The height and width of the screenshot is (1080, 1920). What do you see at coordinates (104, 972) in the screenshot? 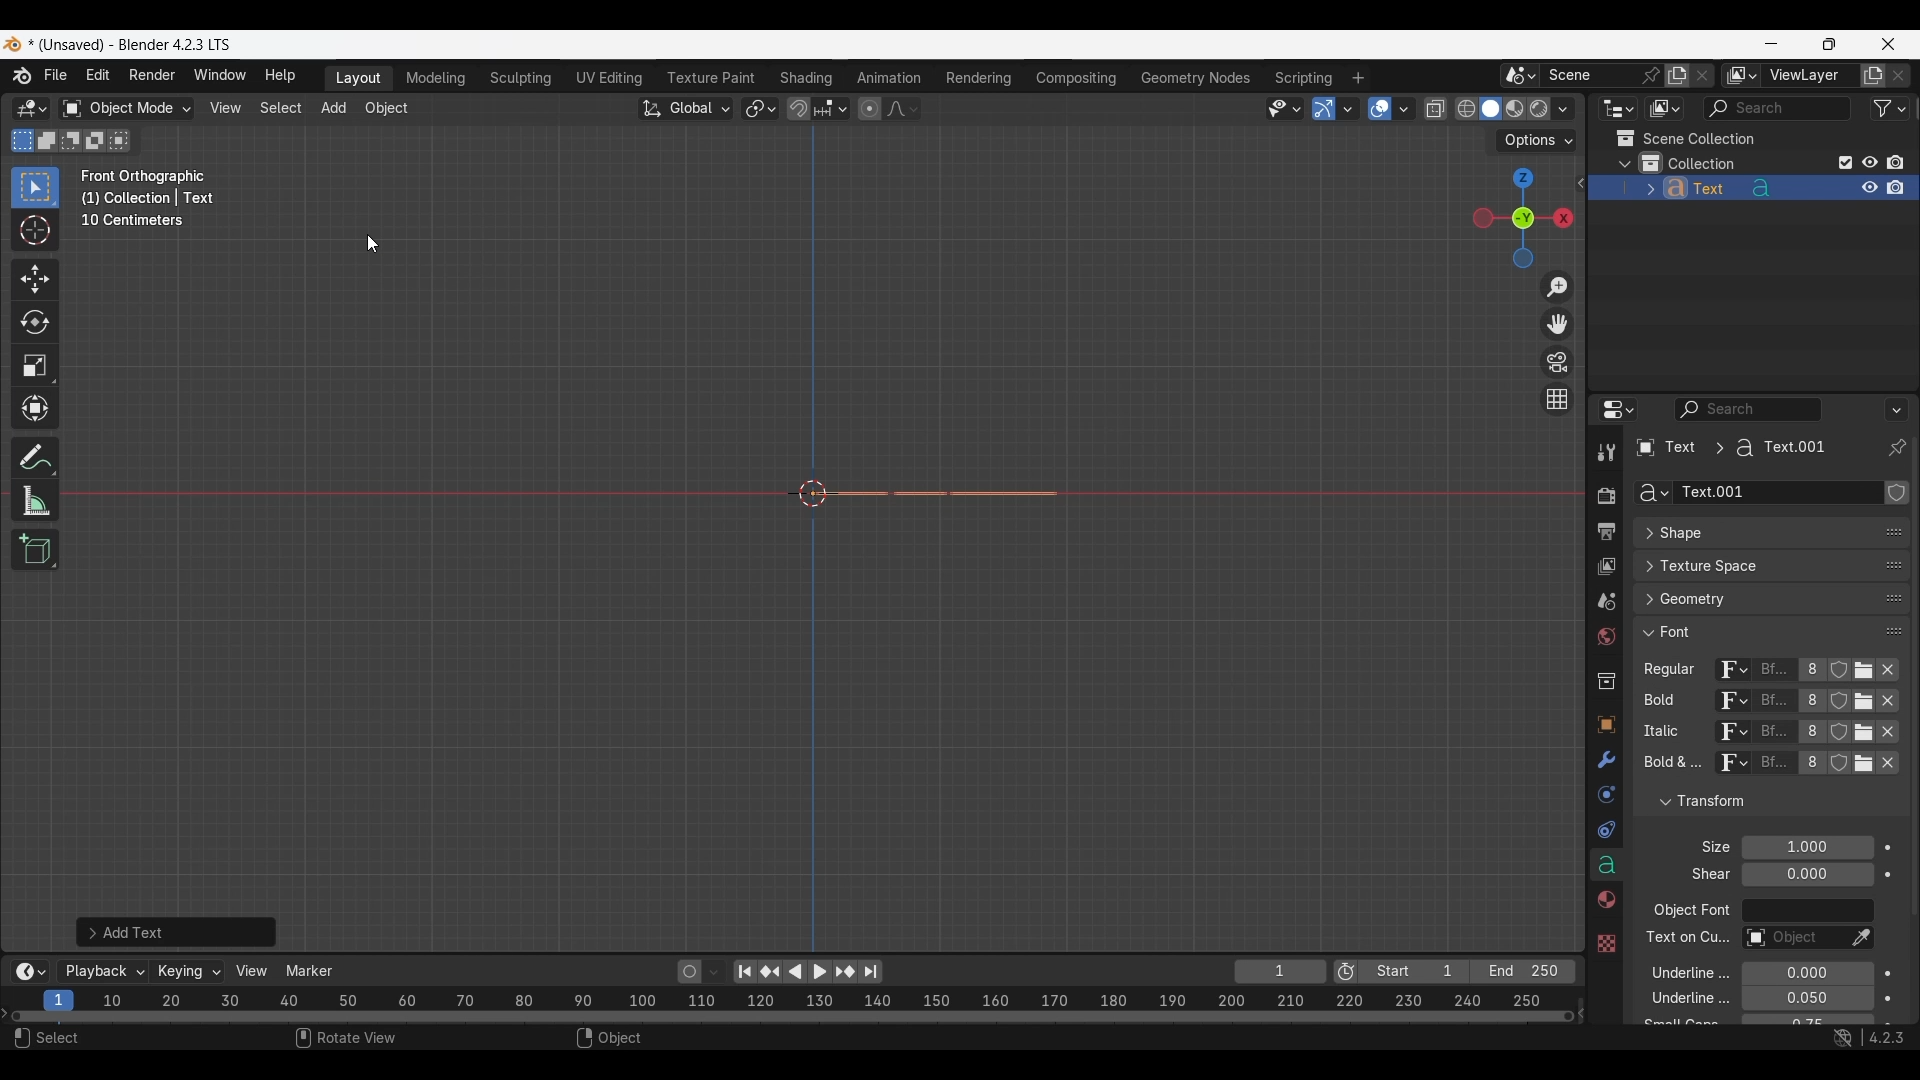
I see `Playback` at bounding box center [104, 972].